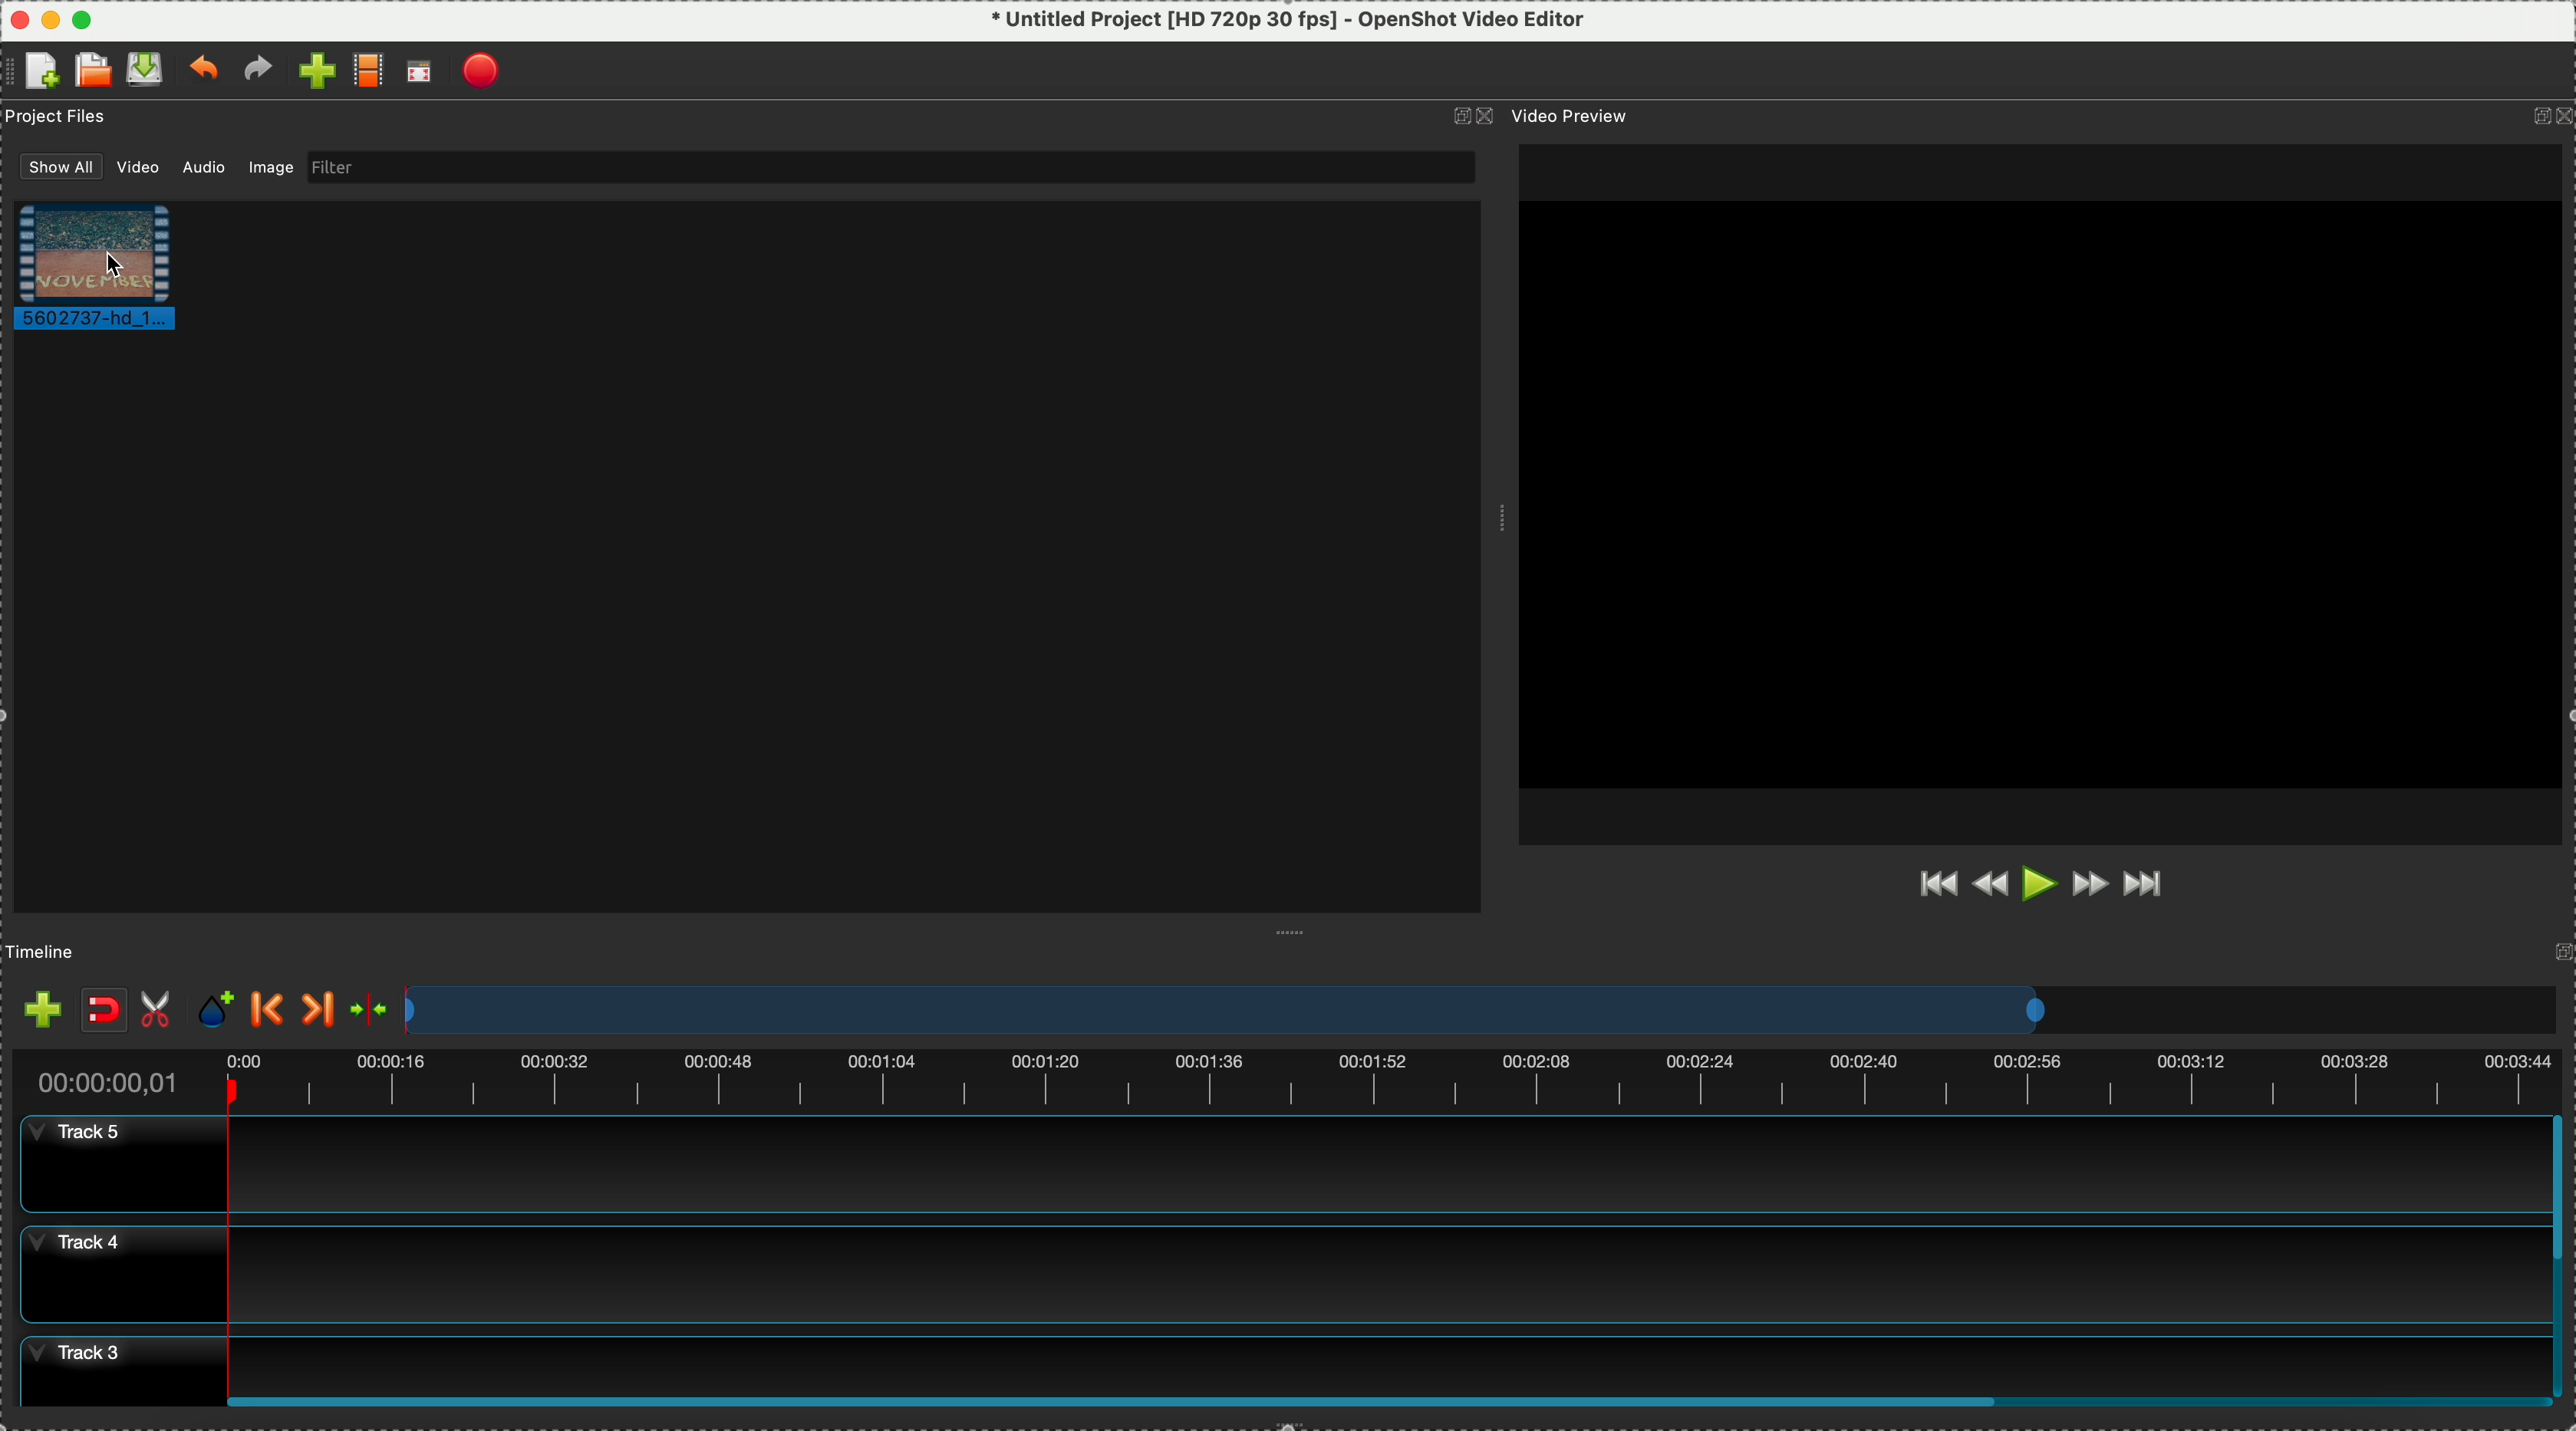 This screenshot has width=2576, height=1431. Describe the element at coordinates (1479, 1010) in the screenshot. I see `timeline` at that location.